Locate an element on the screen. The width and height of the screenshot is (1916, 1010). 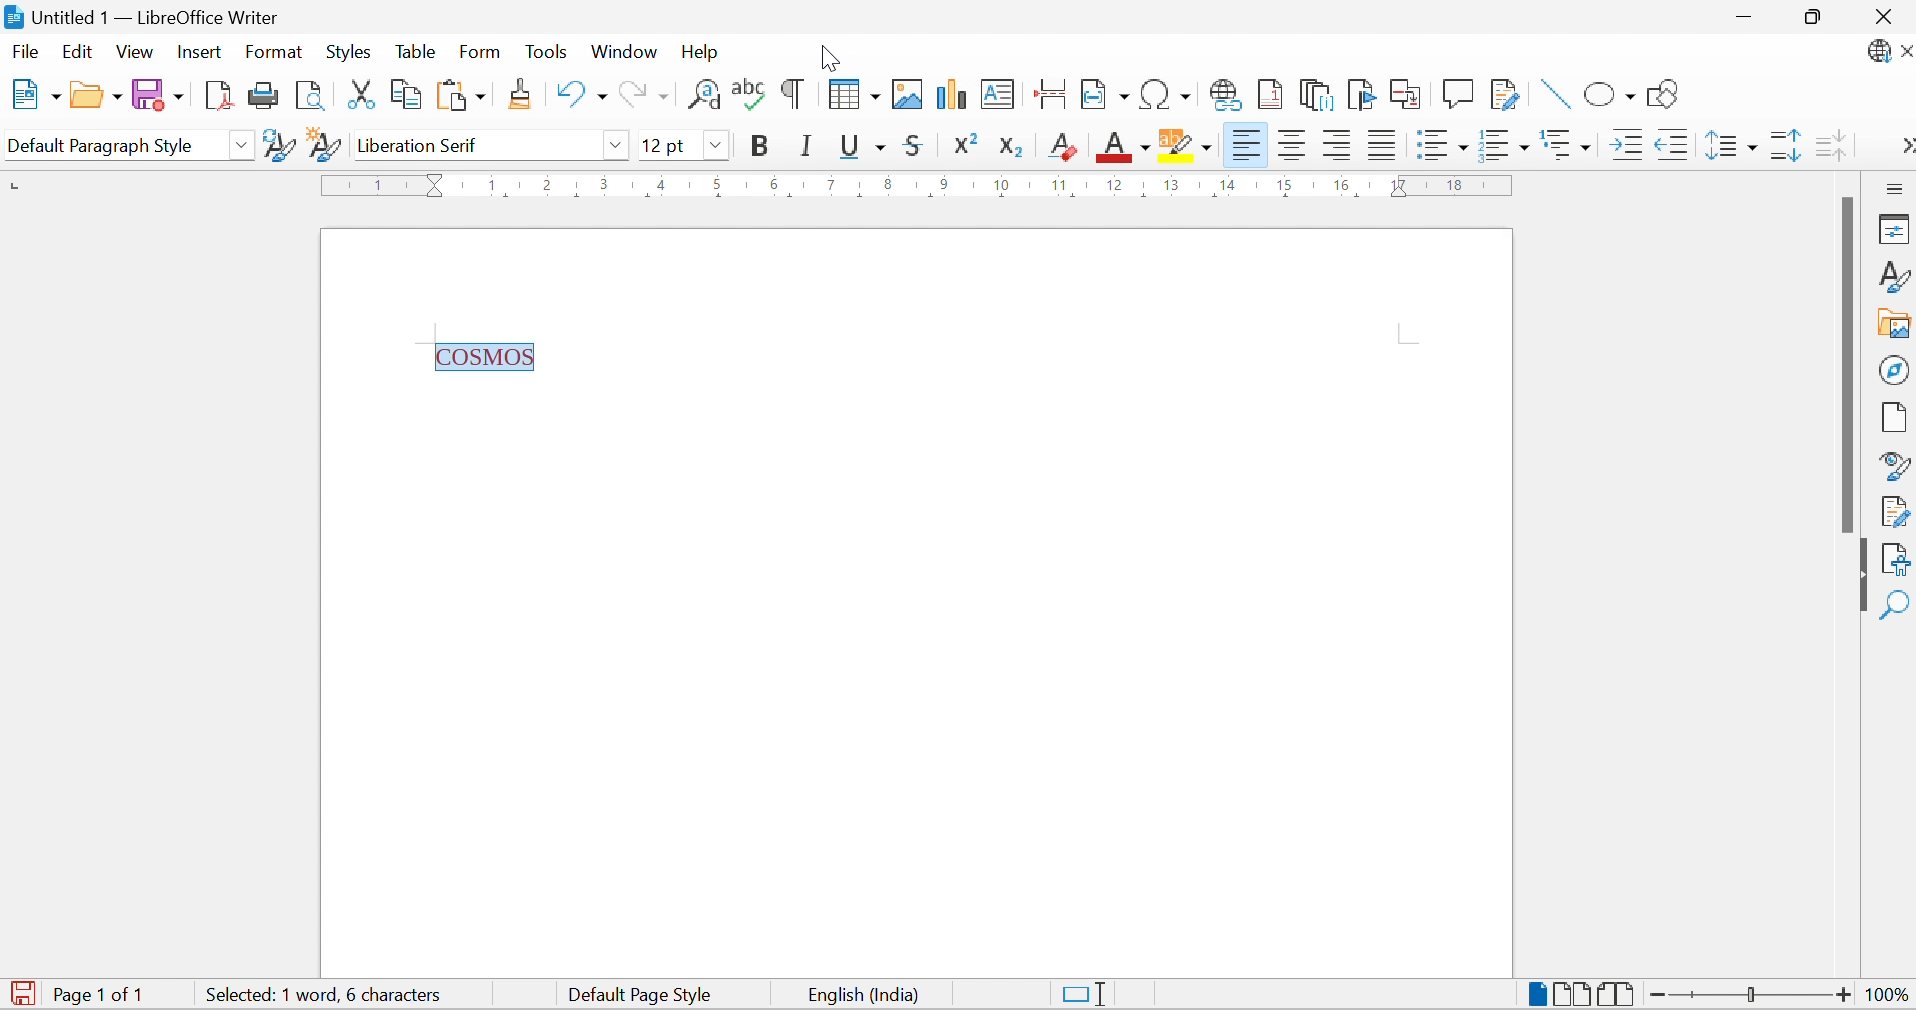
Insert is located at coordinates (202, 53).